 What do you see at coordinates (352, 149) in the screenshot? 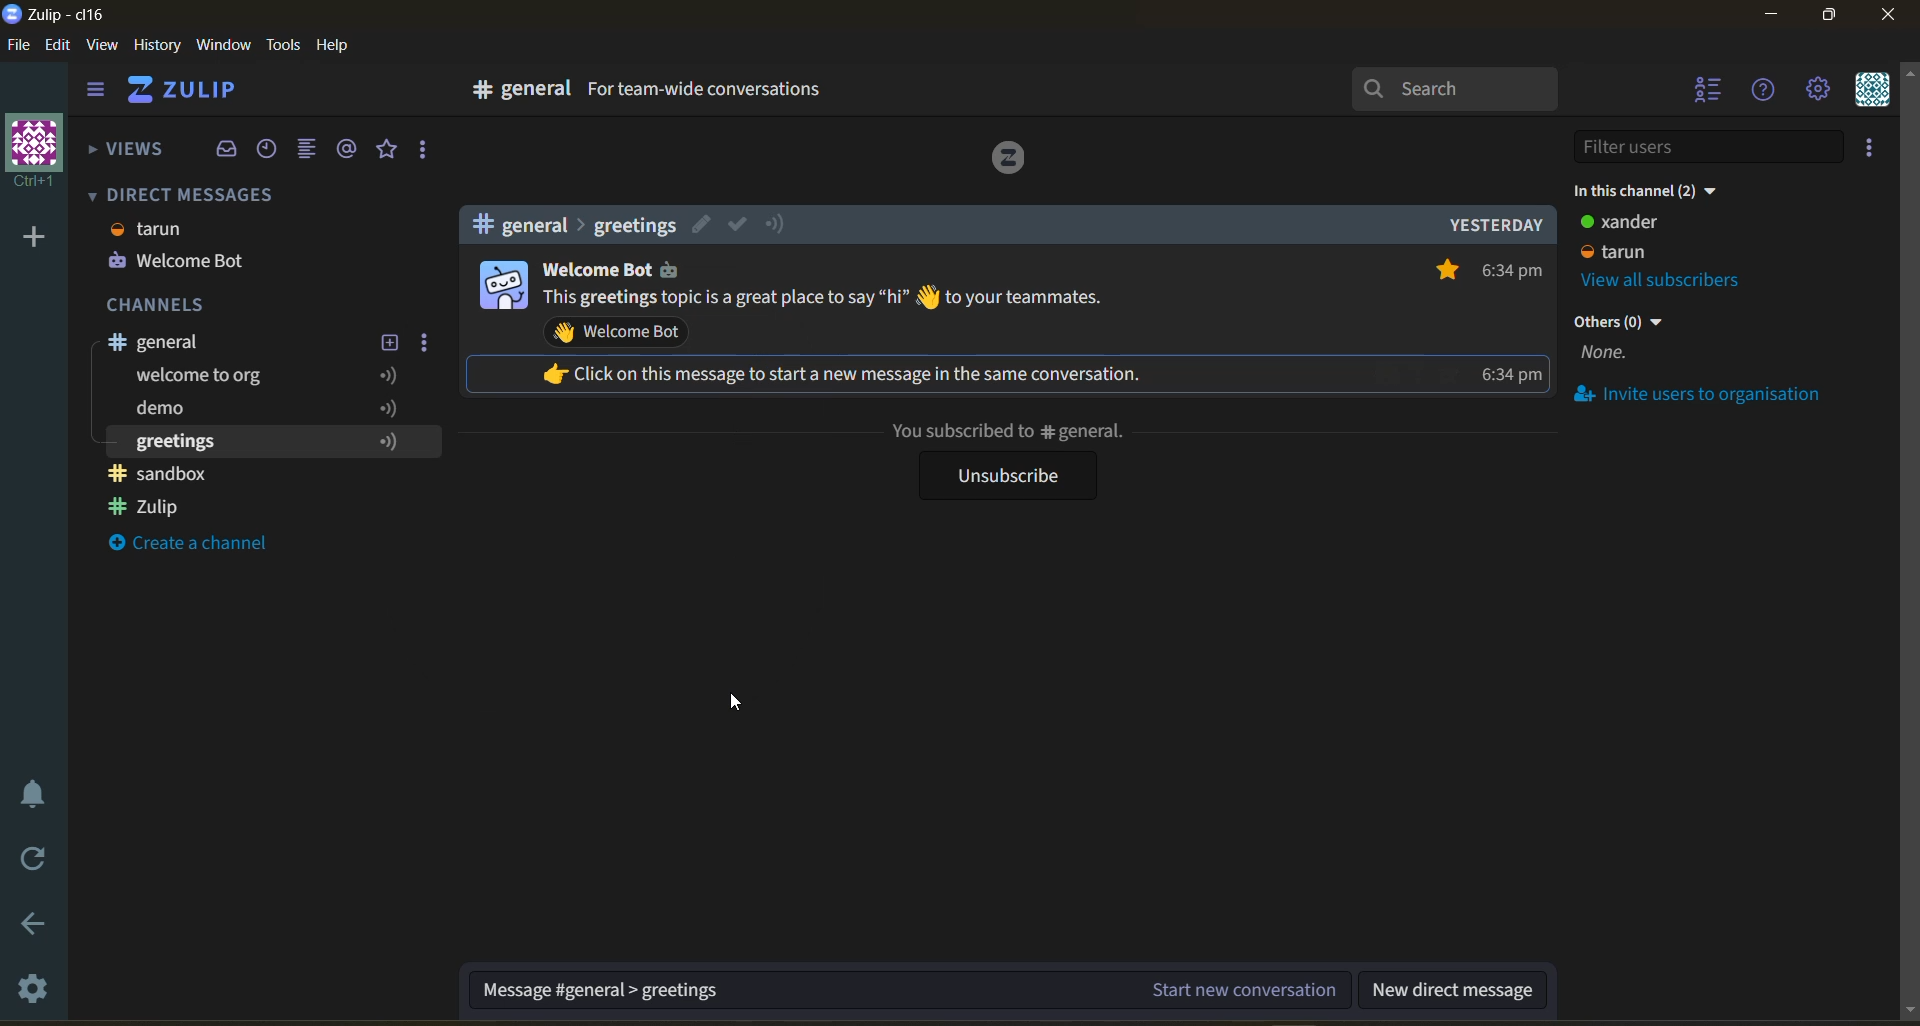
I see `mentions` at bounding box center [352, 149].